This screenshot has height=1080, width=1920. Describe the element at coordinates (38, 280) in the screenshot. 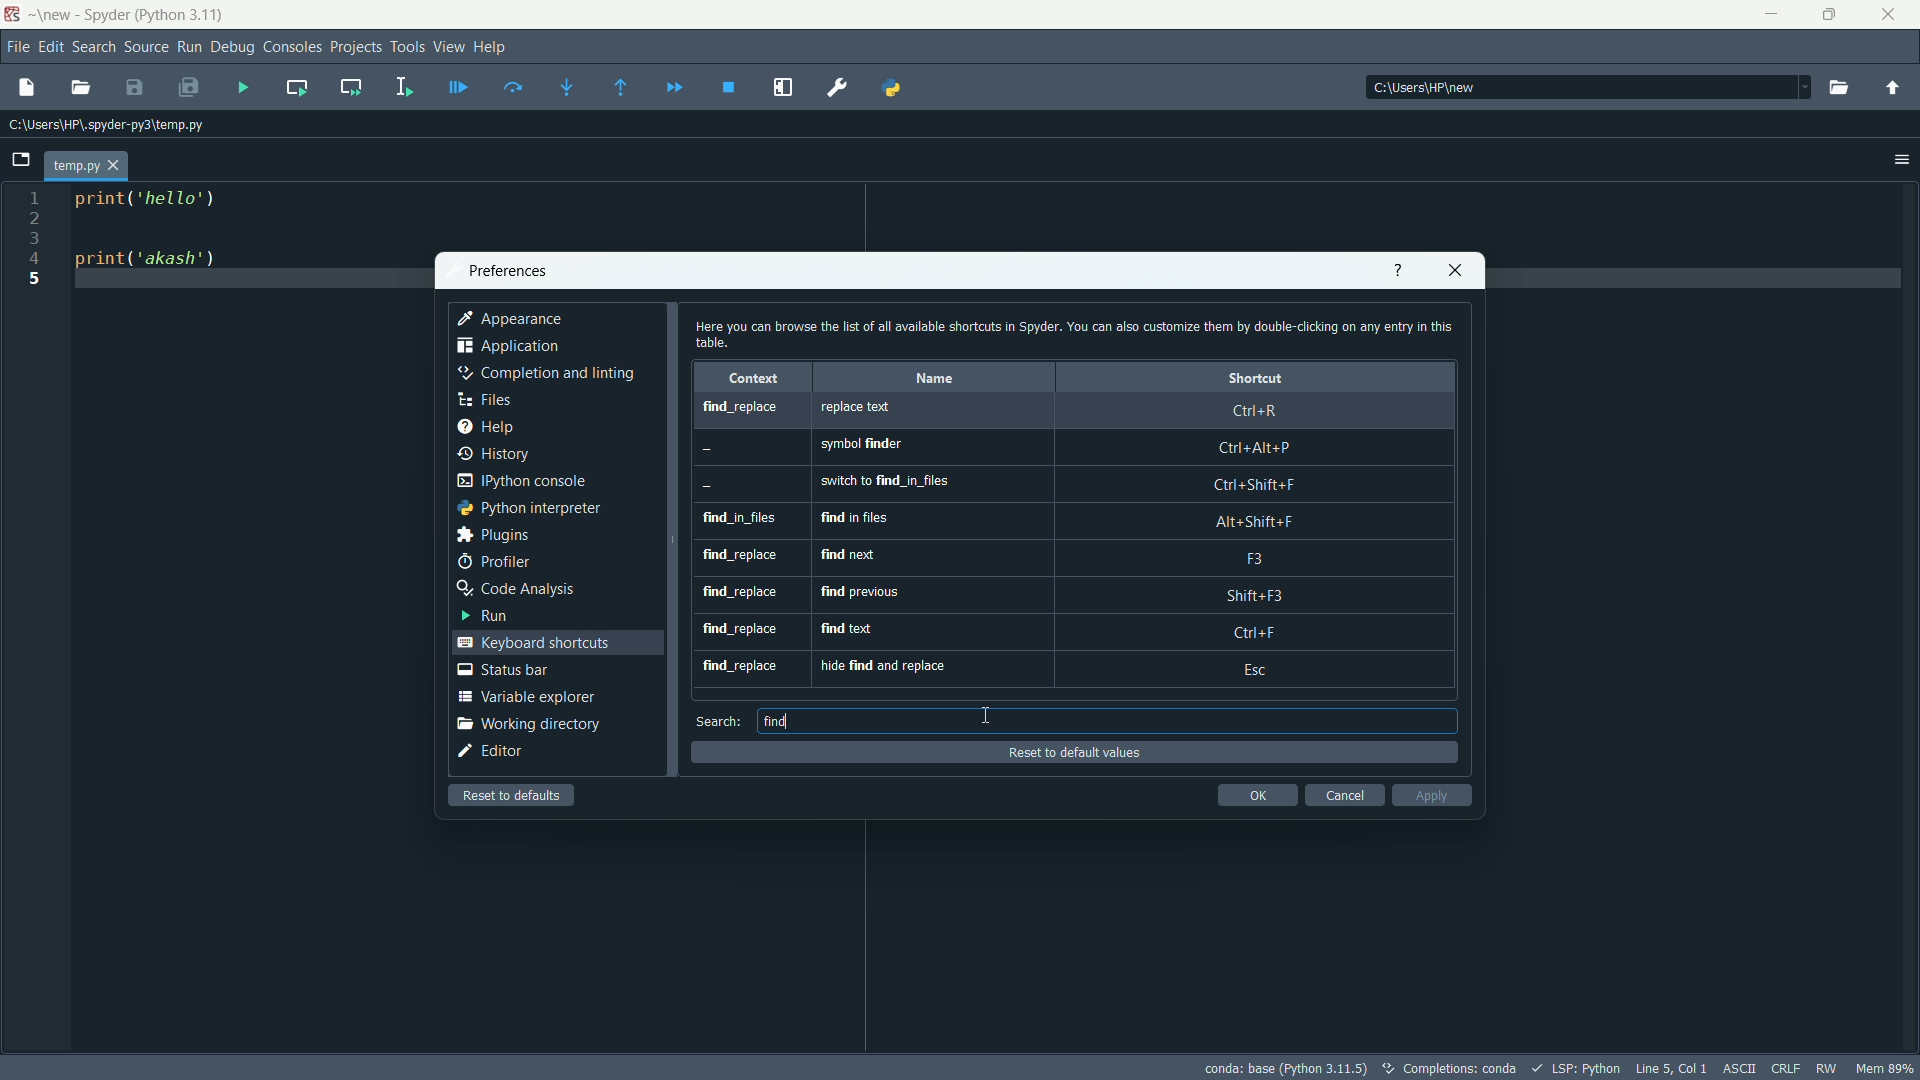

I see `5` at that location.